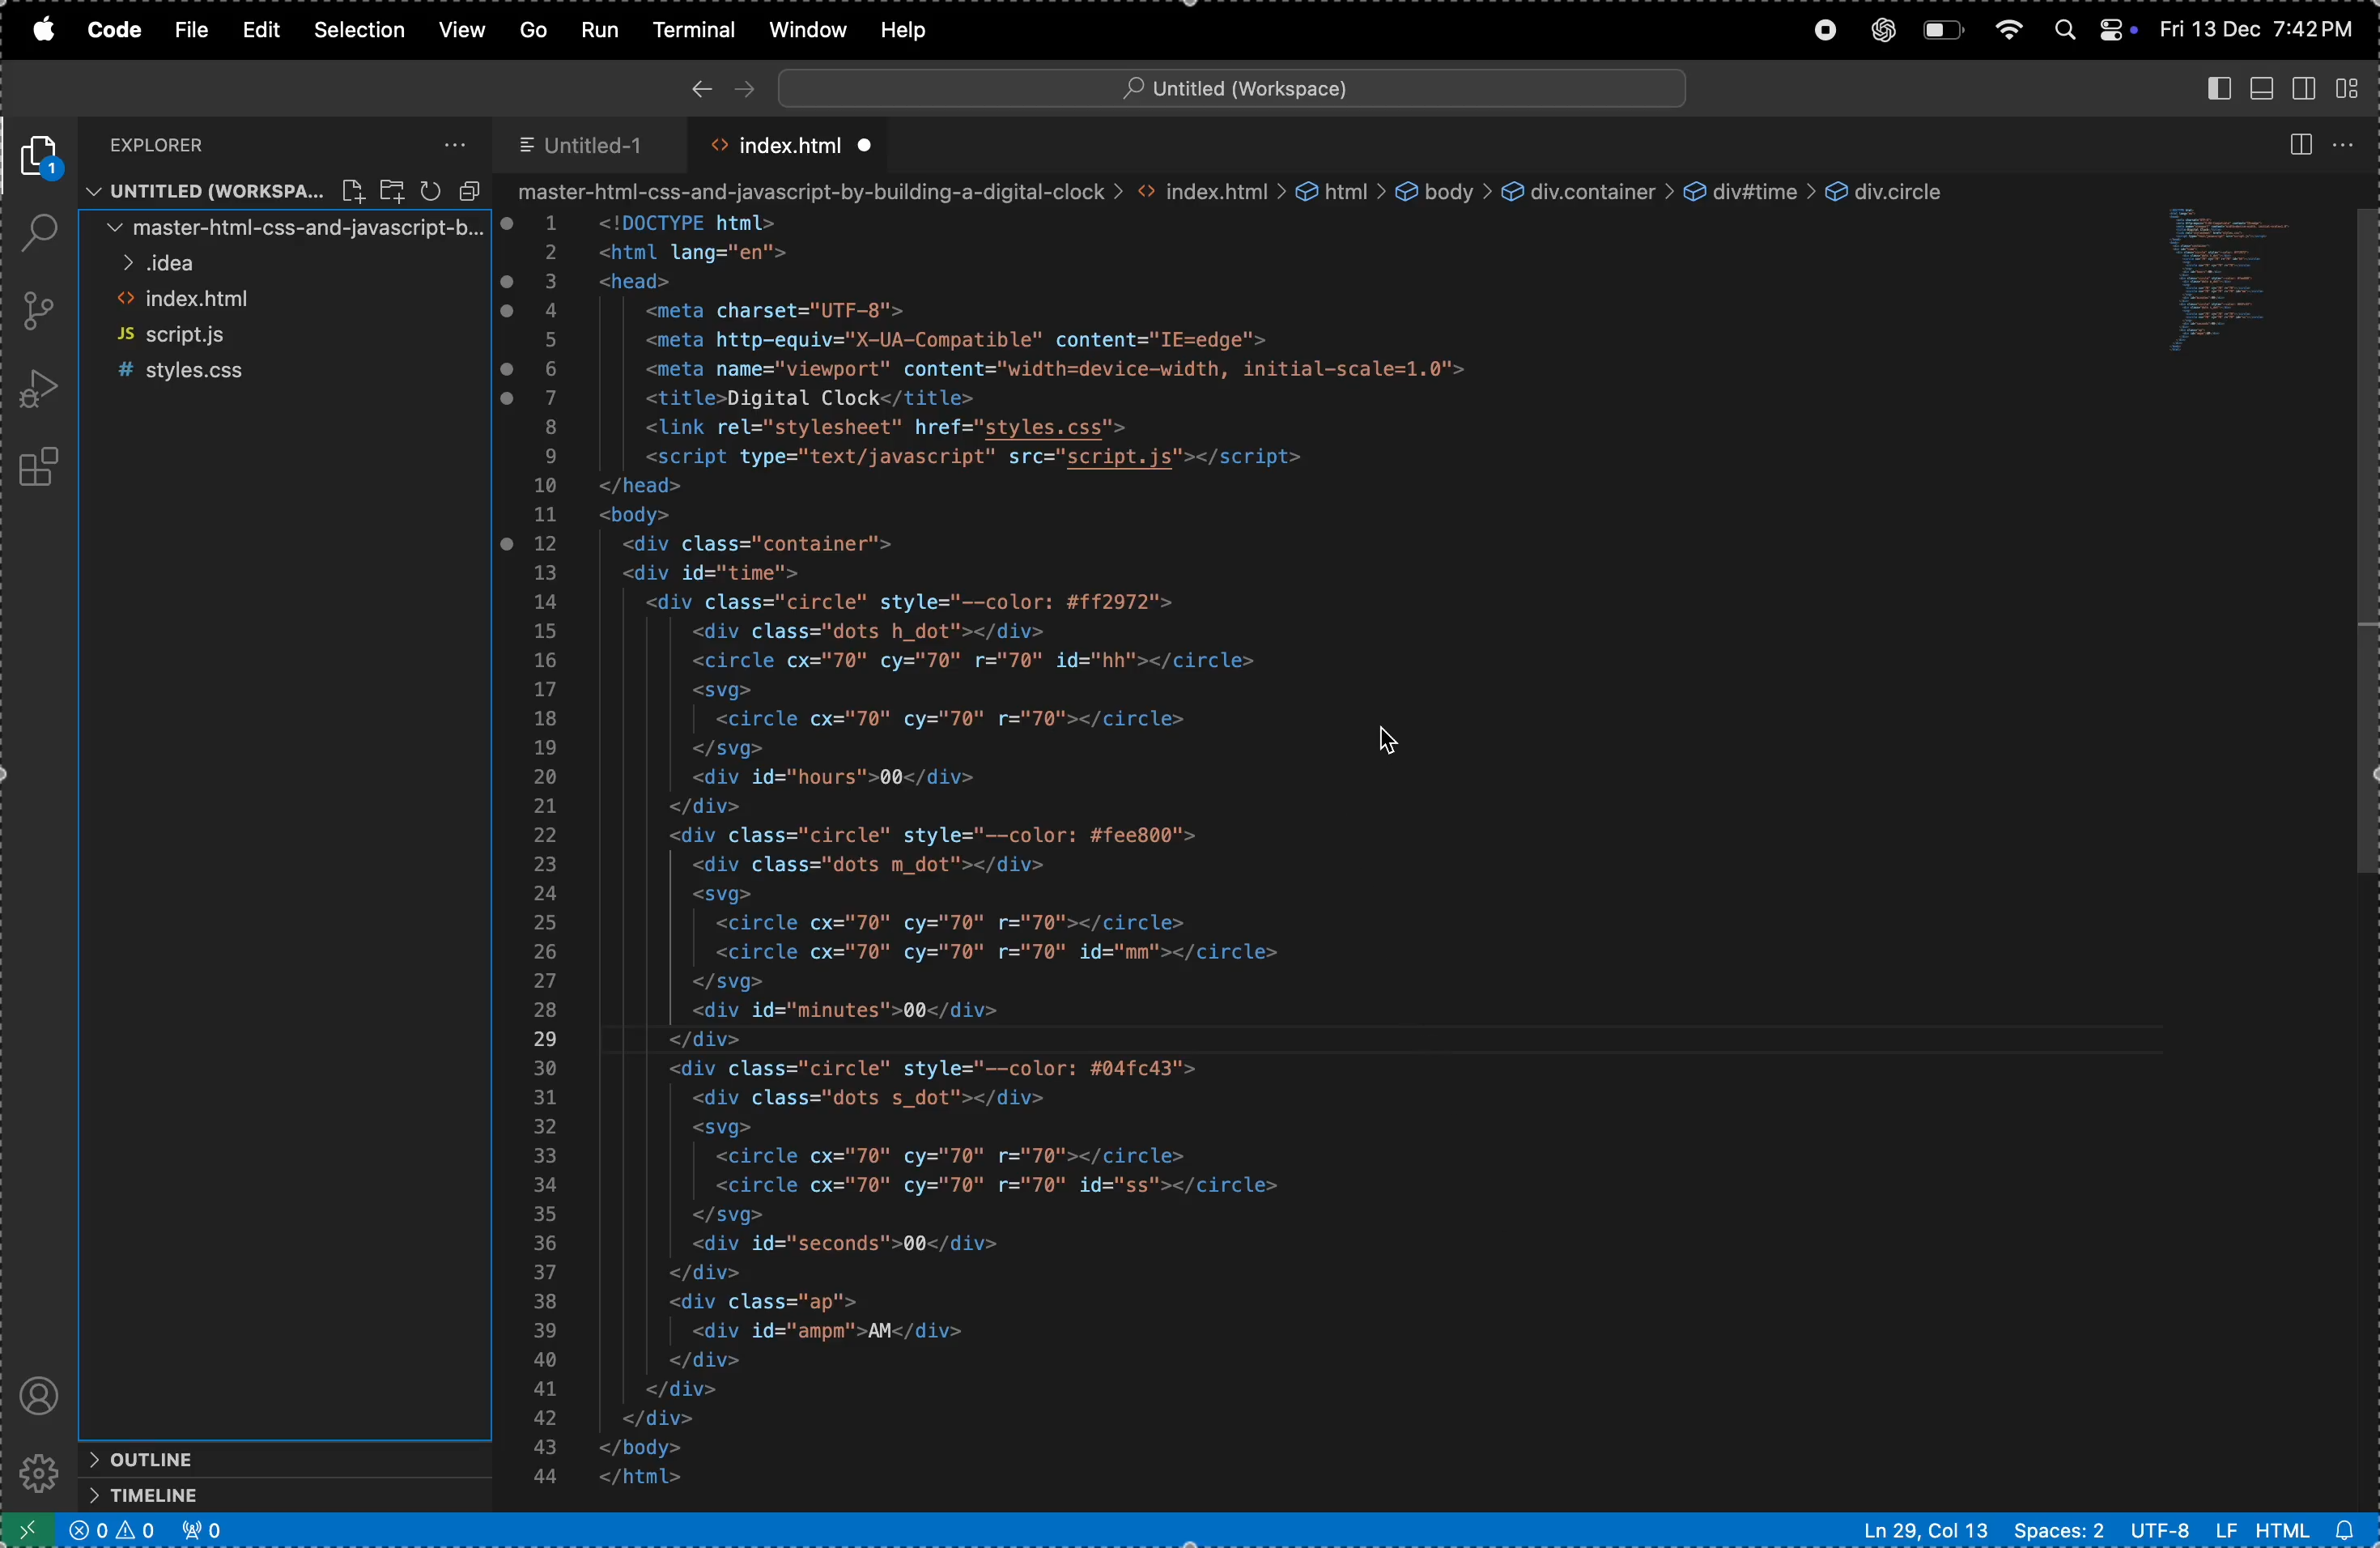 This screenshot has width=2380, height=1548. What do you see at coordinates (286, 335) in the screenshot?
I see `script.js` at bounding box center [286, 335].